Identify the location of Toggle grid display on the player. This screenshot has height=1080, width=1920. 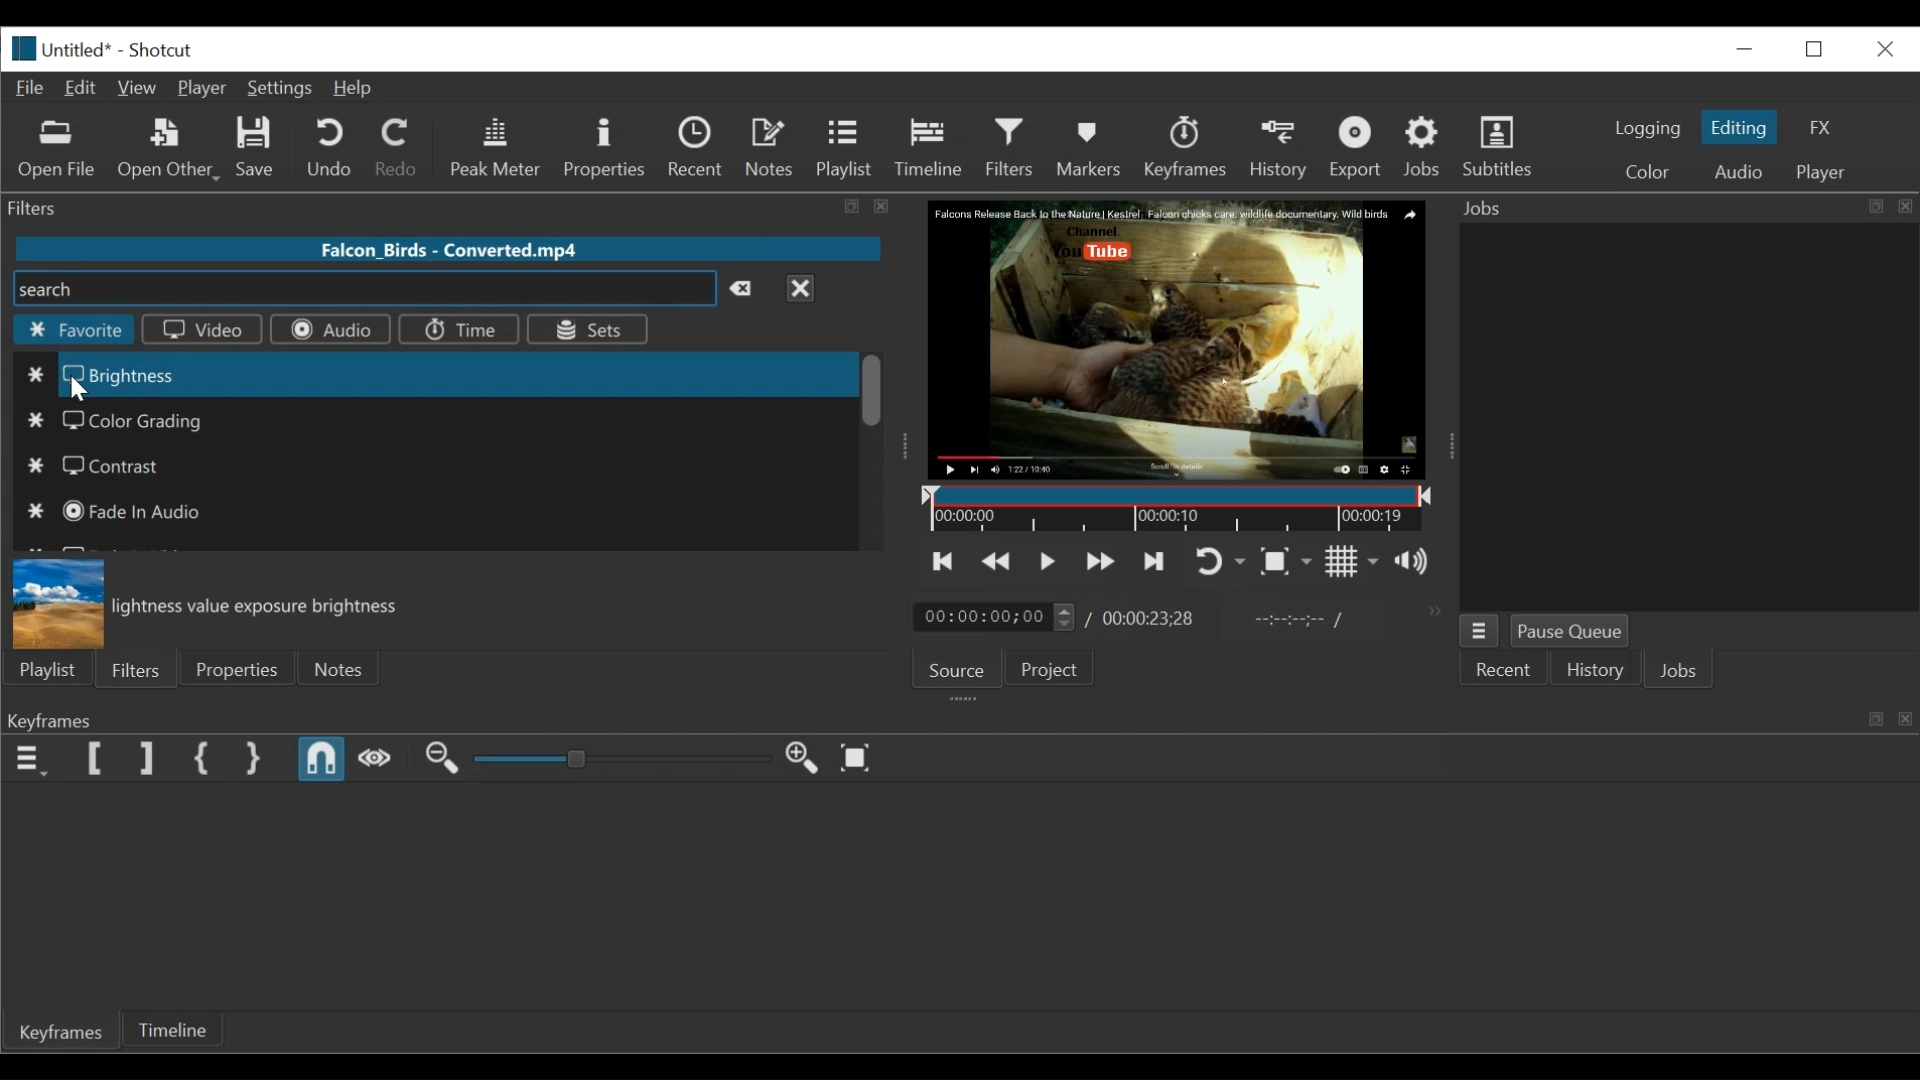
(1353, 562).